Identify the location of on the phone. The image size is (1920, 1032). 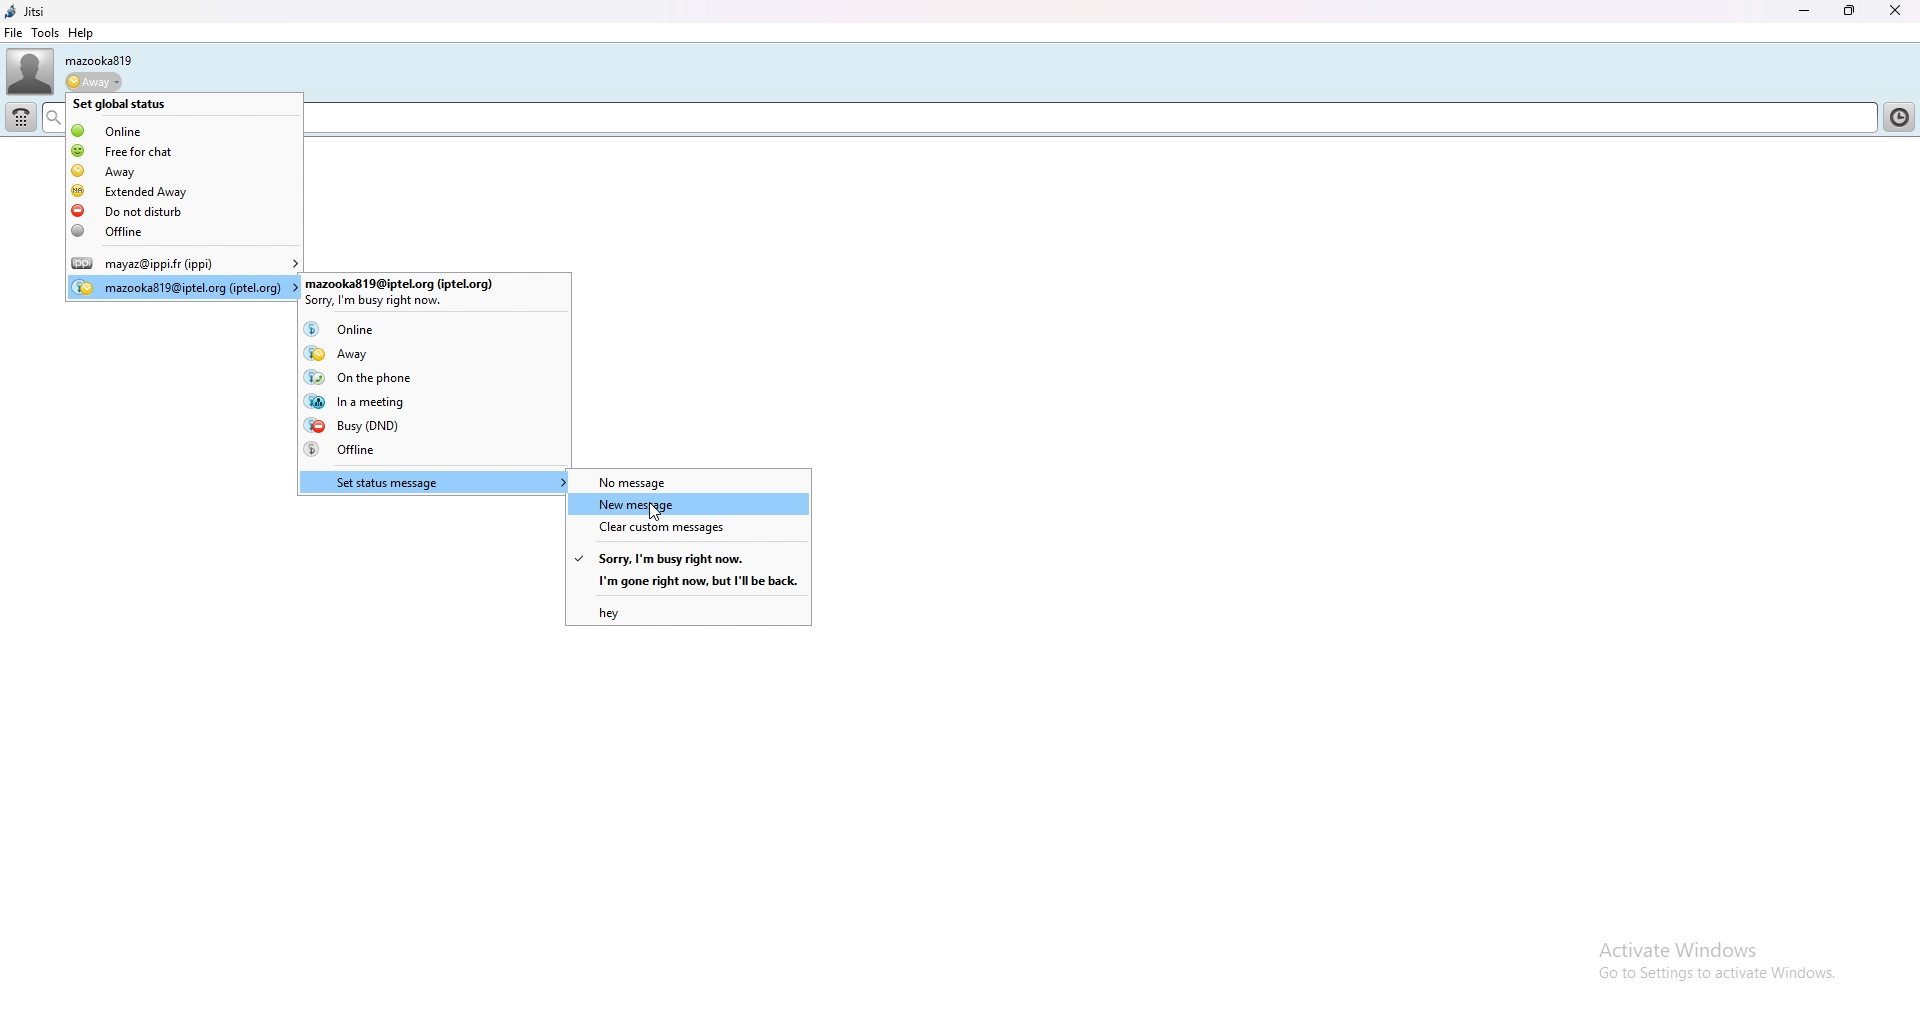
(428, 375).